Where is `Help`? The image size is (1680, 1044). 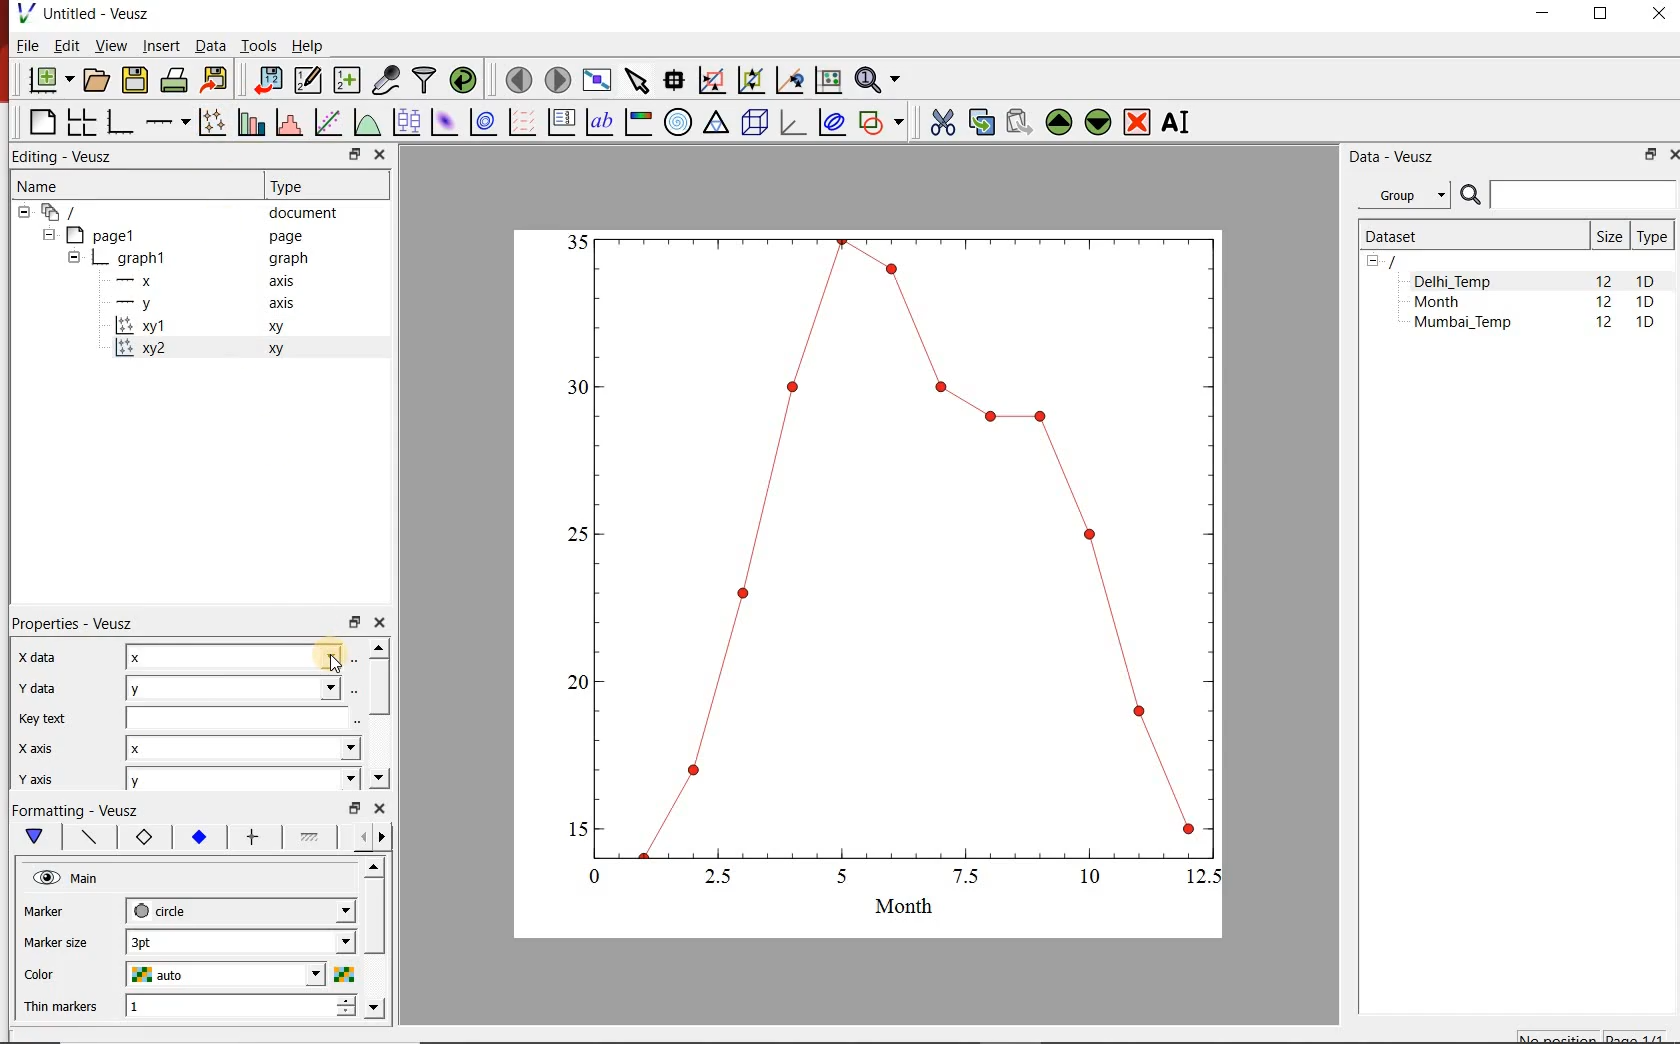
Help is located at coordinates (308, 45).